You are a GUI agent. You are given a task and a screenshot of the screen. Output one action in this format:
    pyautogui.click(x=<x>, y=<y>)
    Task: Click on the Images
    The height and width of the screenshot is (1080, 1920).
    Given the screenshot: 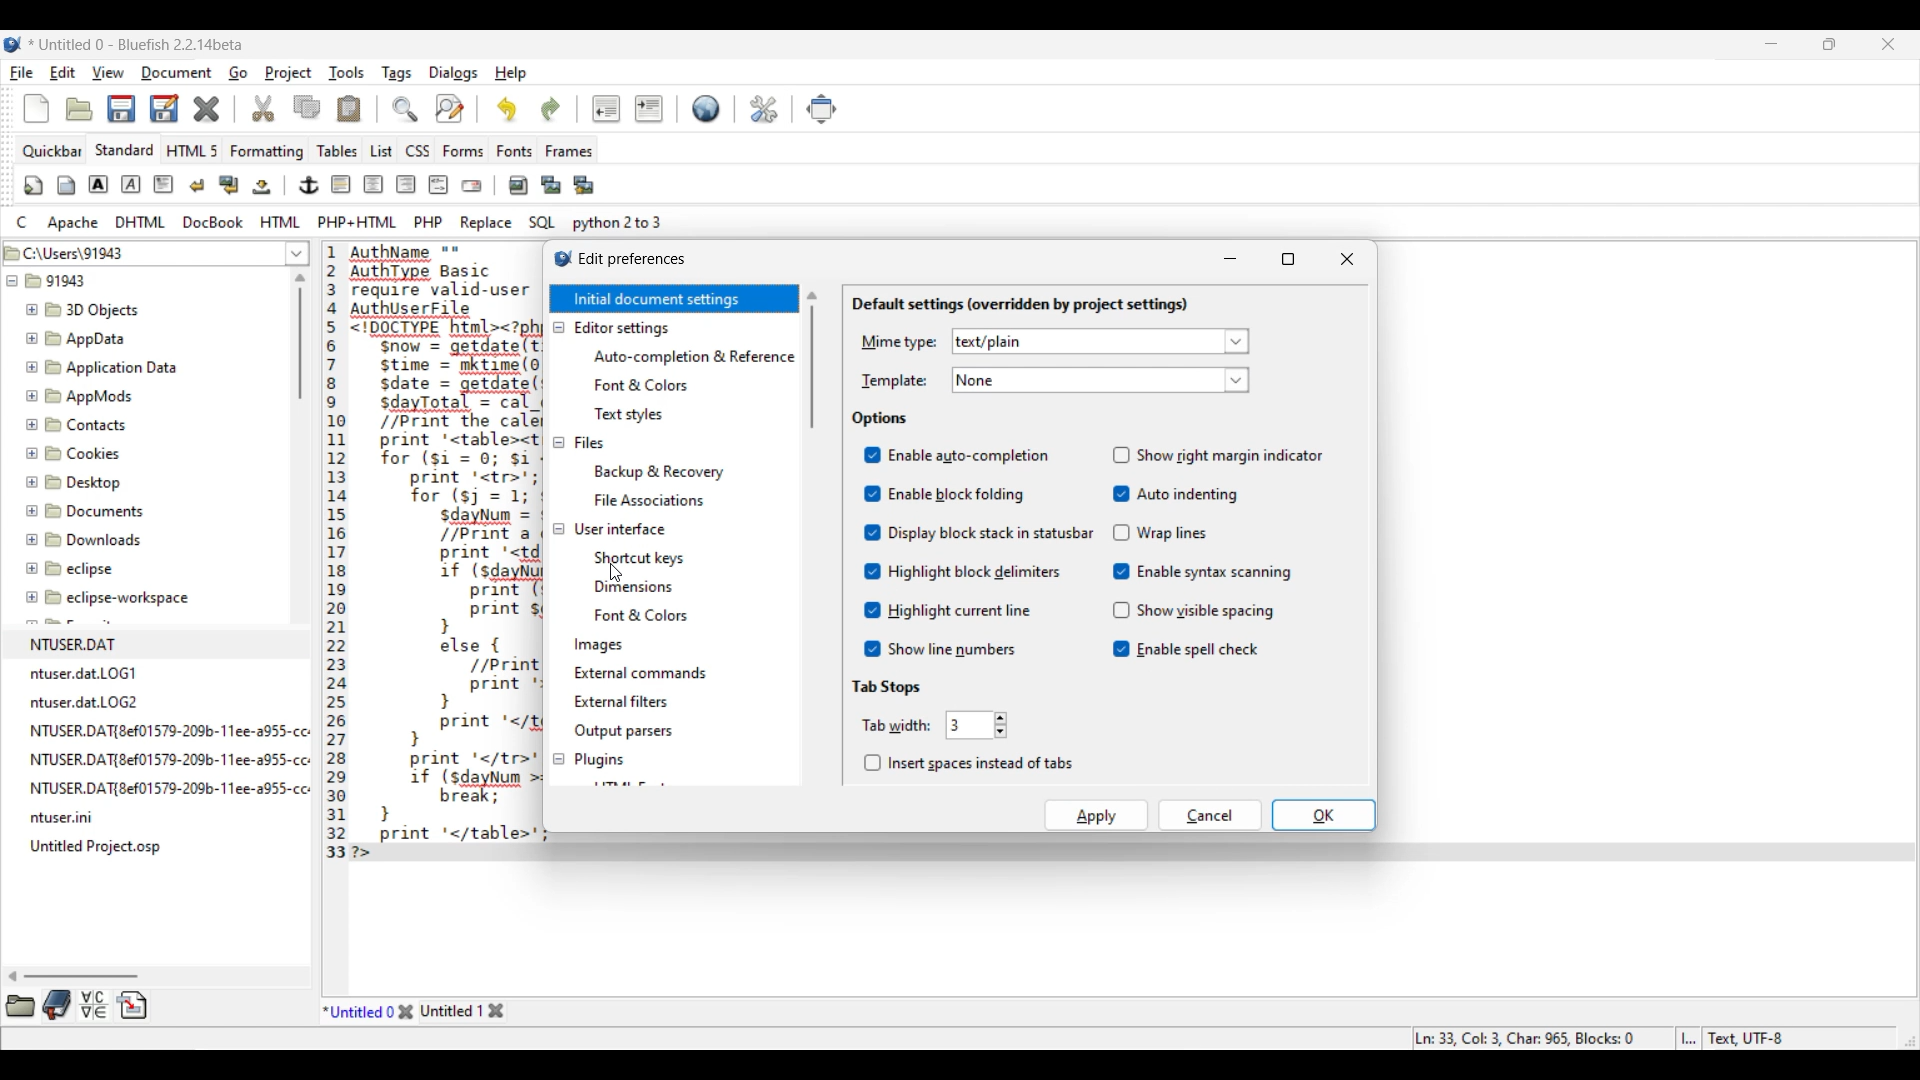 What is the action you would take?
    pyautogui.click(x=601, y=645)
    